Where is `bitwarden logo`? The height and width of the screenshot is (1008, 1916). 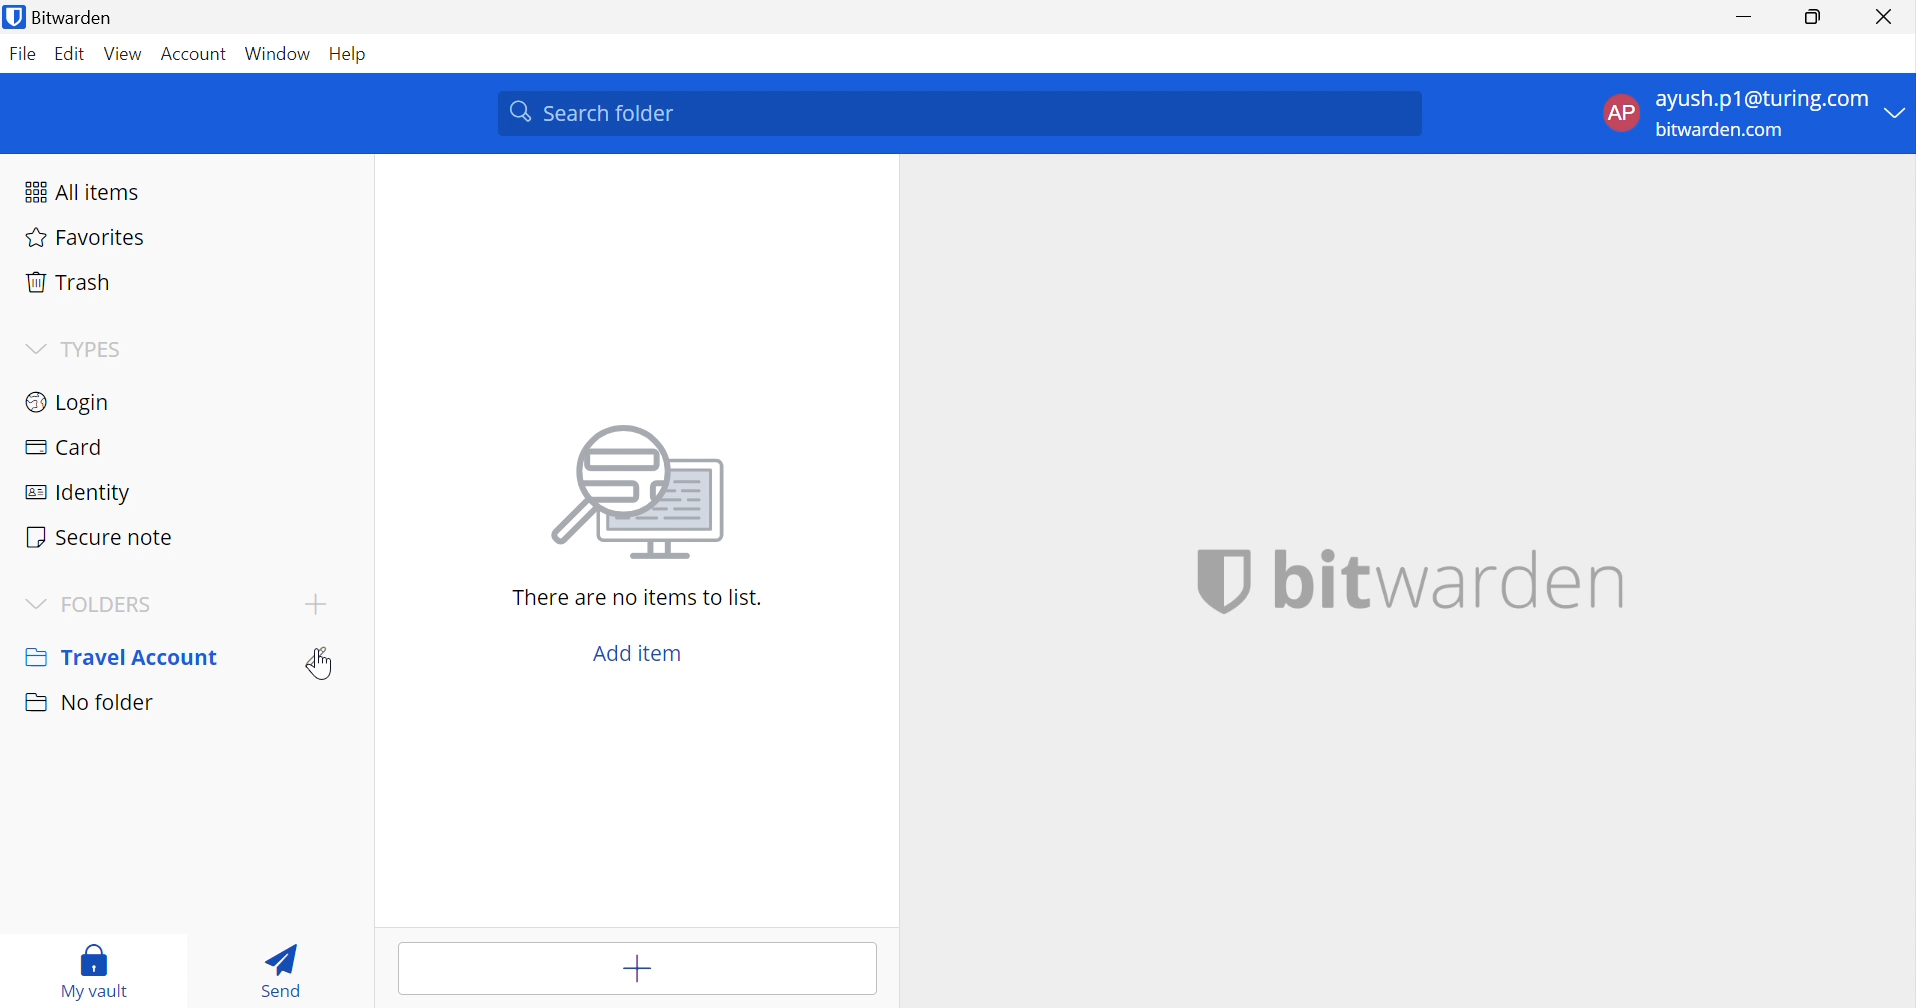
bitwarden logo is located at coordinates (1210, 579).